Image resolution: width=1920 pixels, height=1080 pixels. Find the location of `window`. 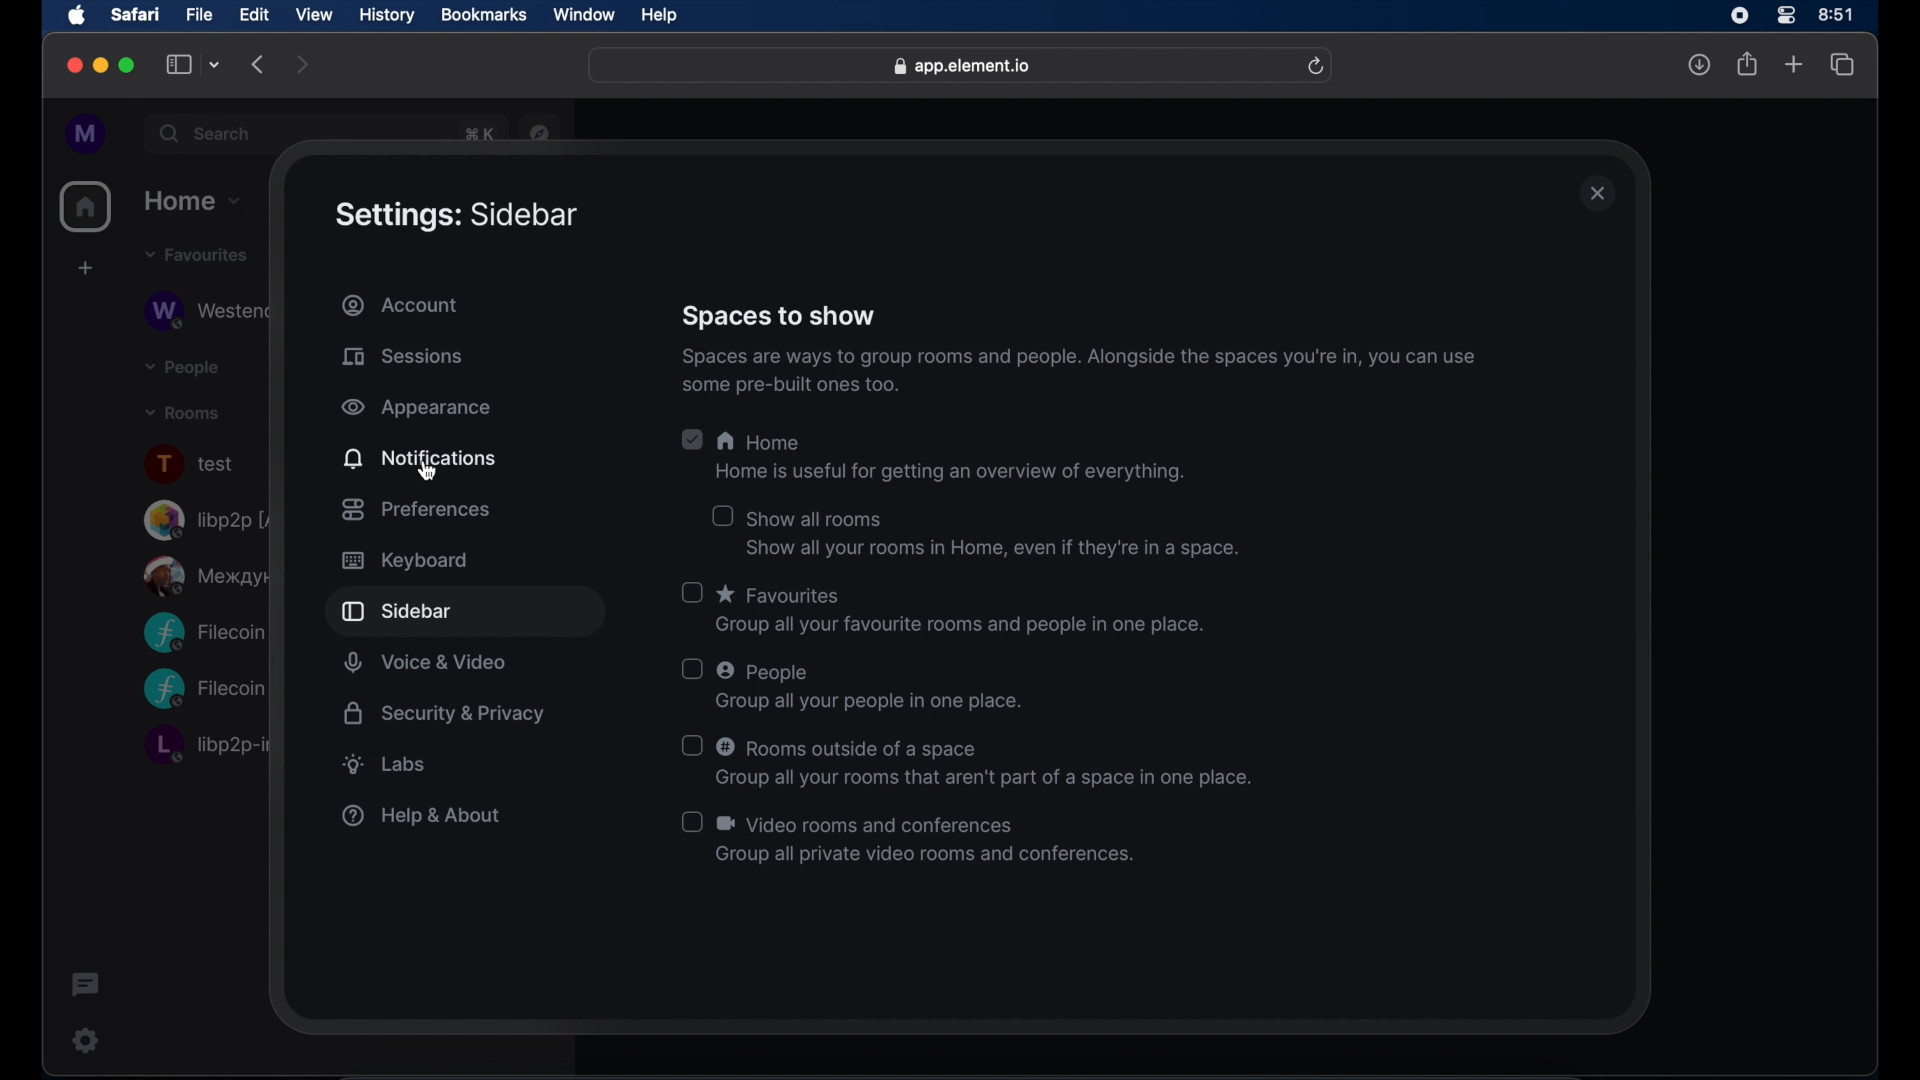

window is located at coordinates (584, 14).